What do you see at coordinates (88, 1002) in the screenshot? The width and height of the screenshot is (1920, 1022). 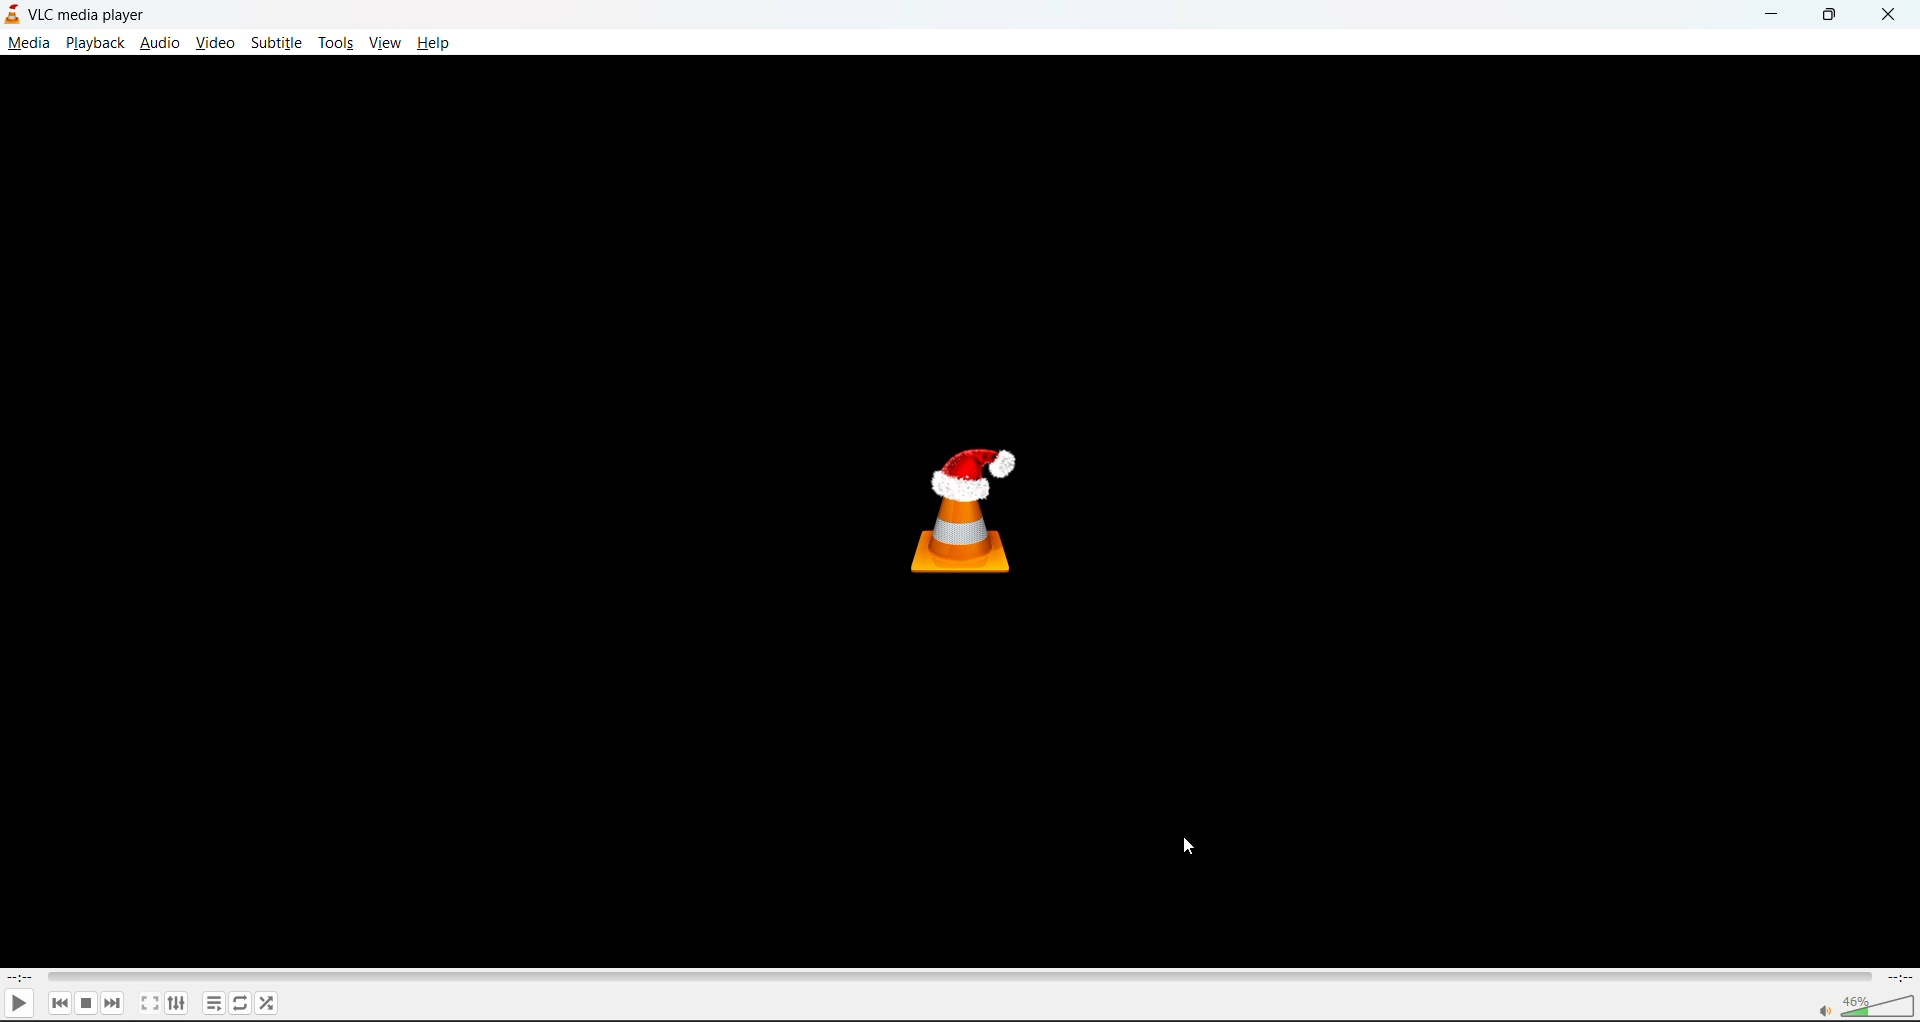 I see `stop` at bounding box center [88, 1002].